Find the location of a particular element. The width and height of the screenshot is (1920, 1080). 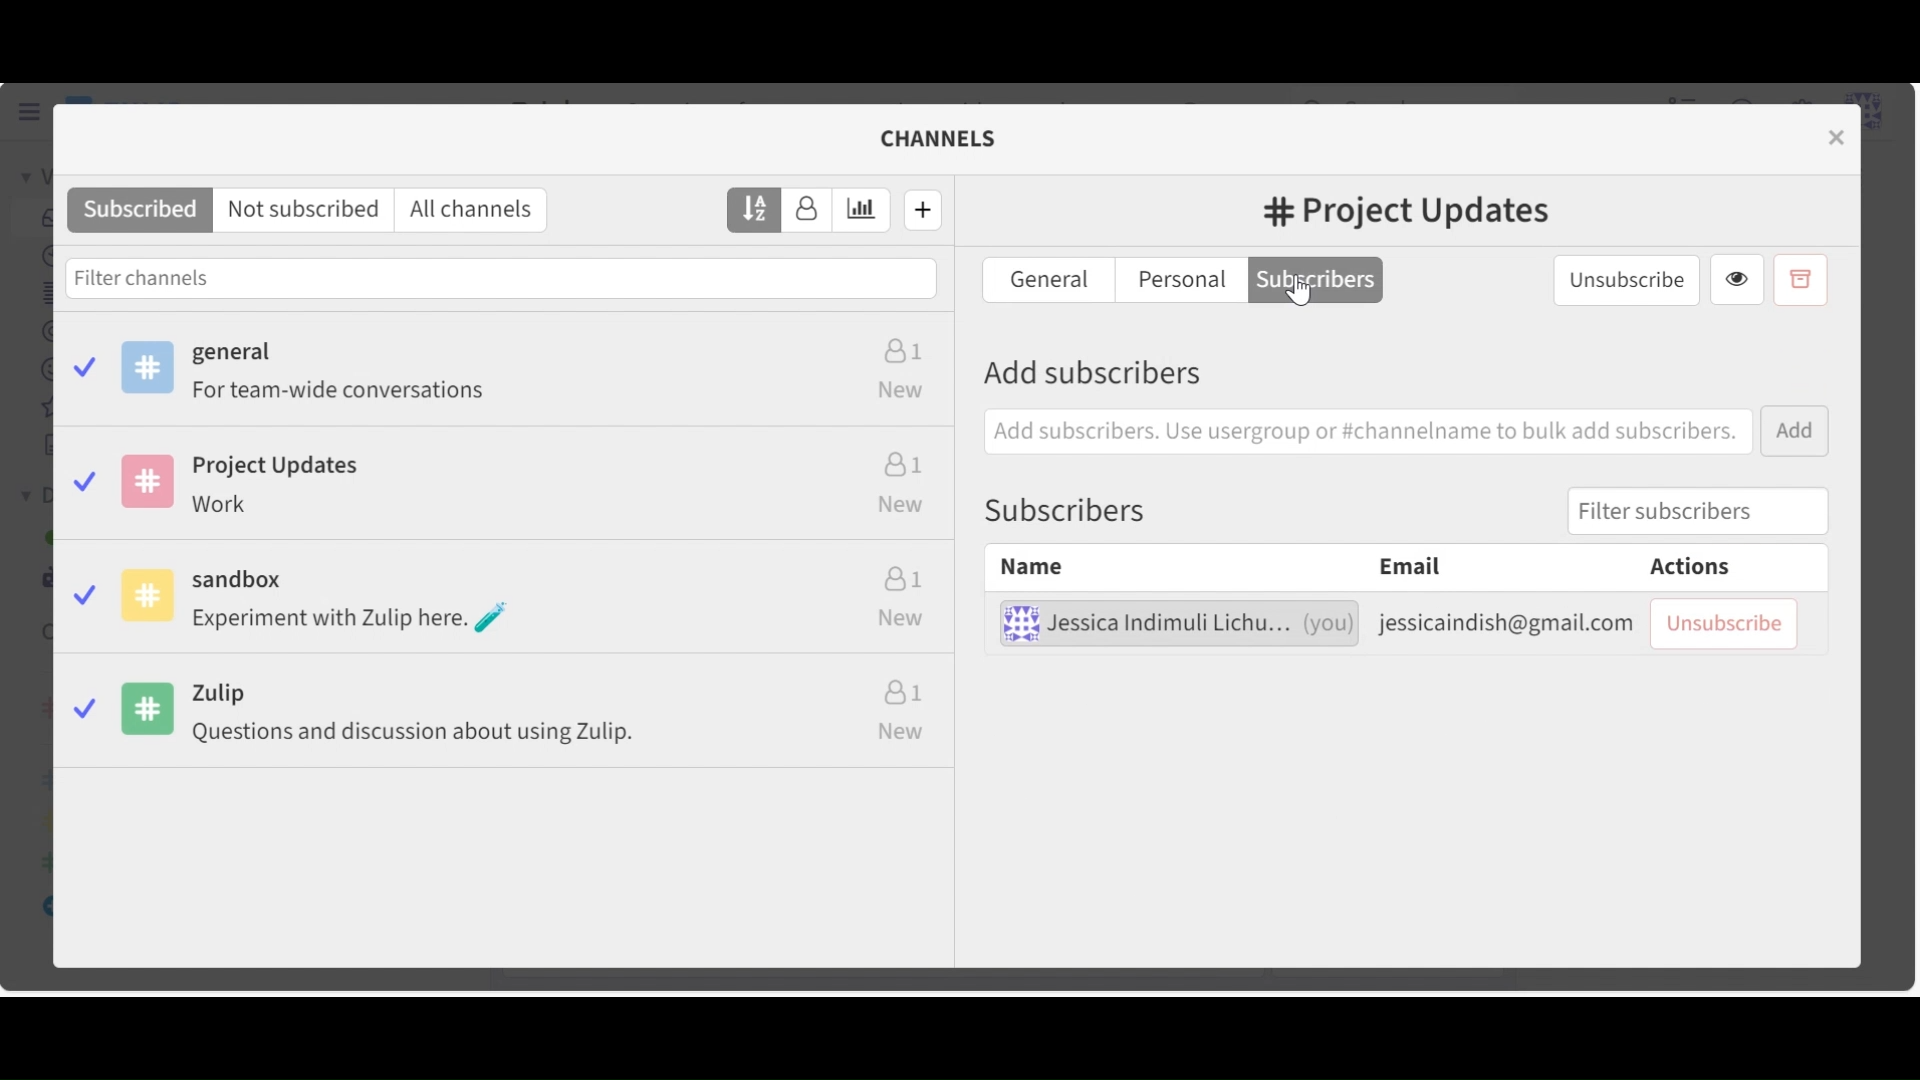

General is located at coordinates (1047, 279).